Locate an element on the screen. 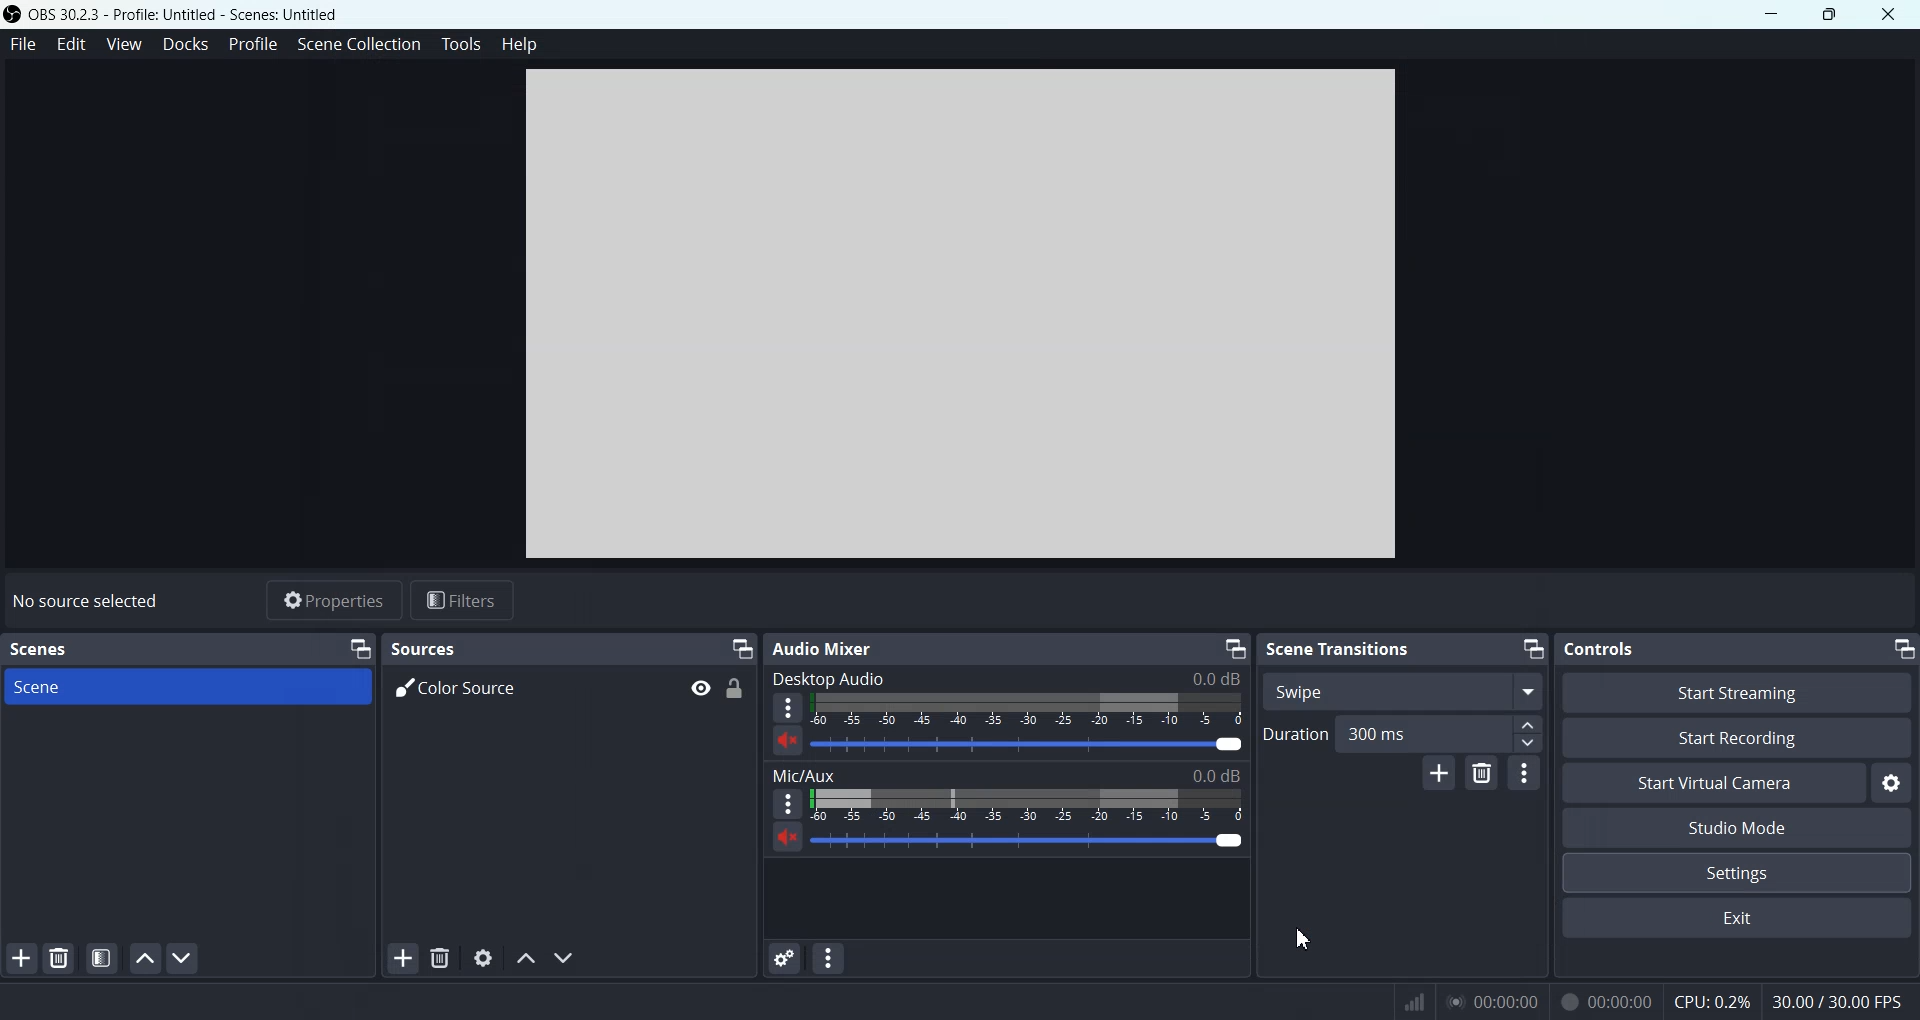 This screenshot has height=1020, width=1920. Advance audio properties is located at coordinates (784, 957).